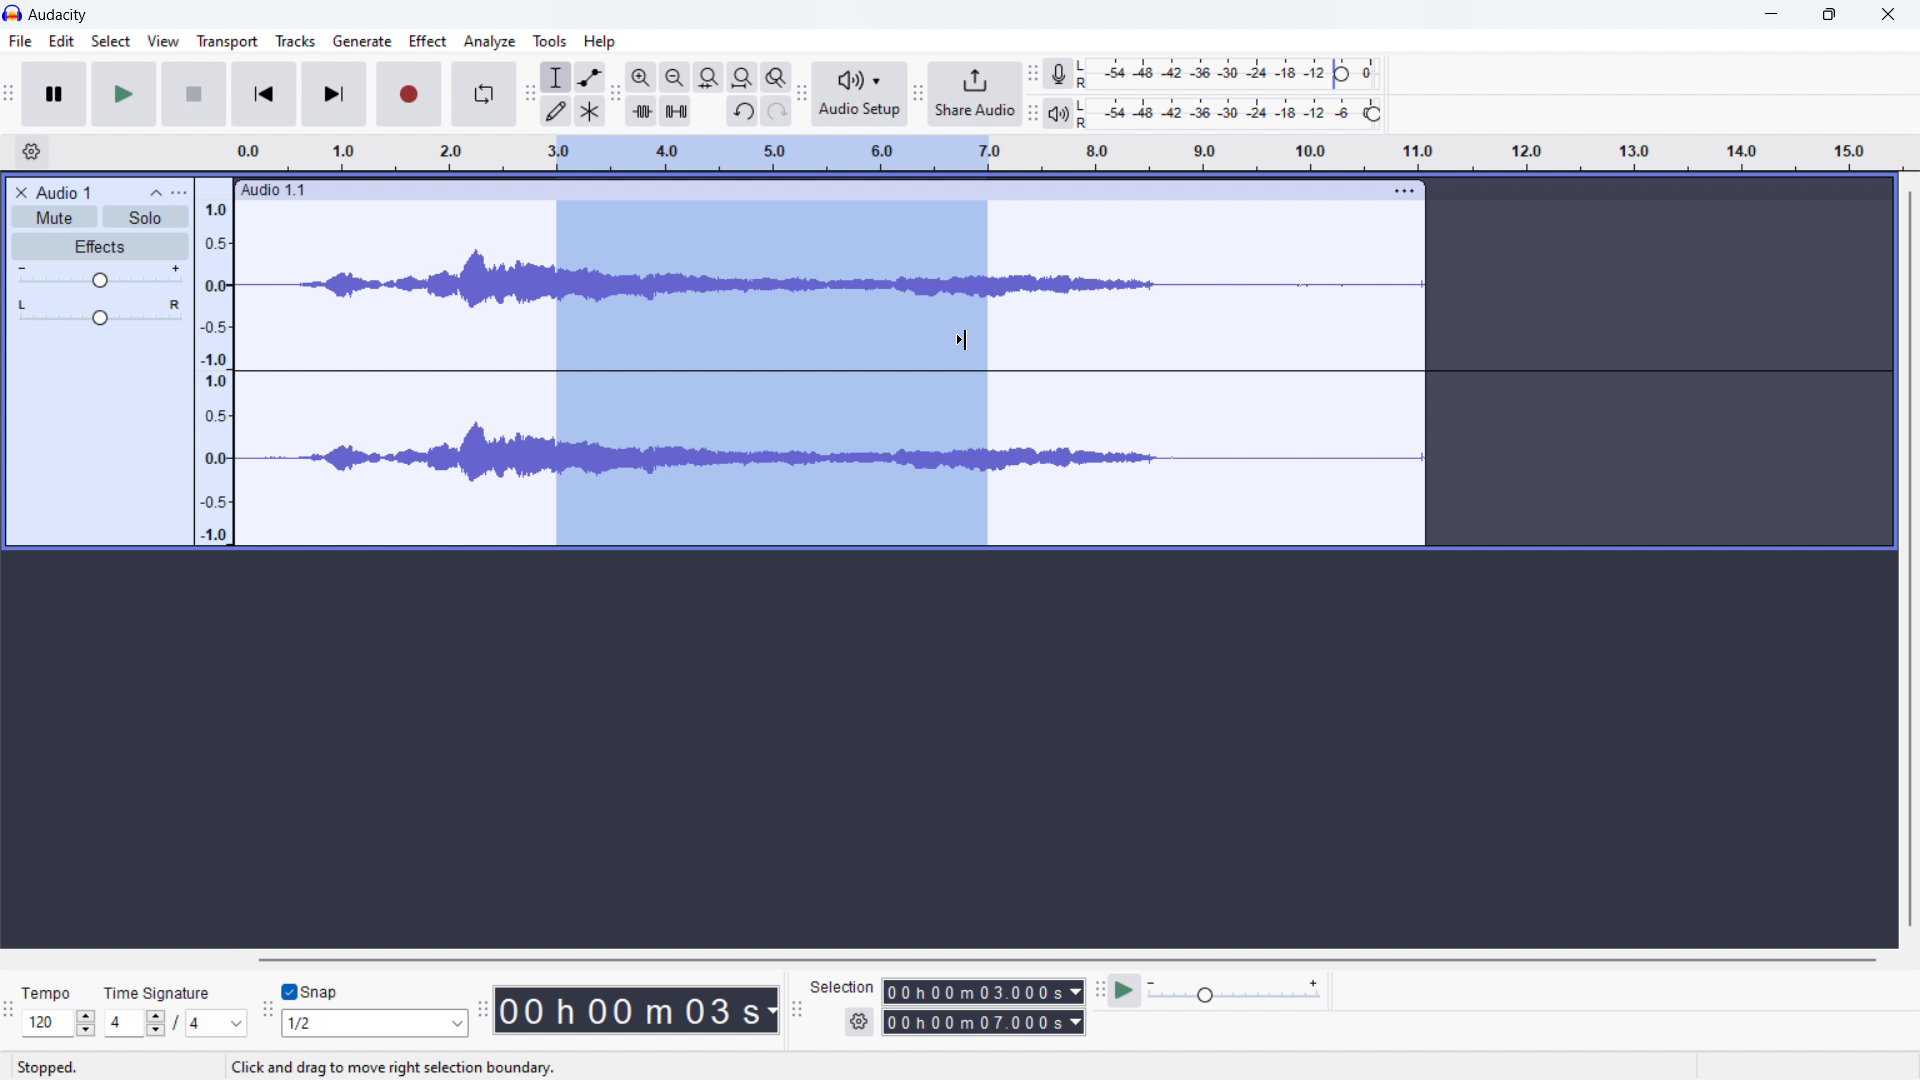 This screenshot has width=1920, height=1080. What do you see at coordinates (598, 42) in the screenshot?
I see `help` at bounding box center [598, 42].